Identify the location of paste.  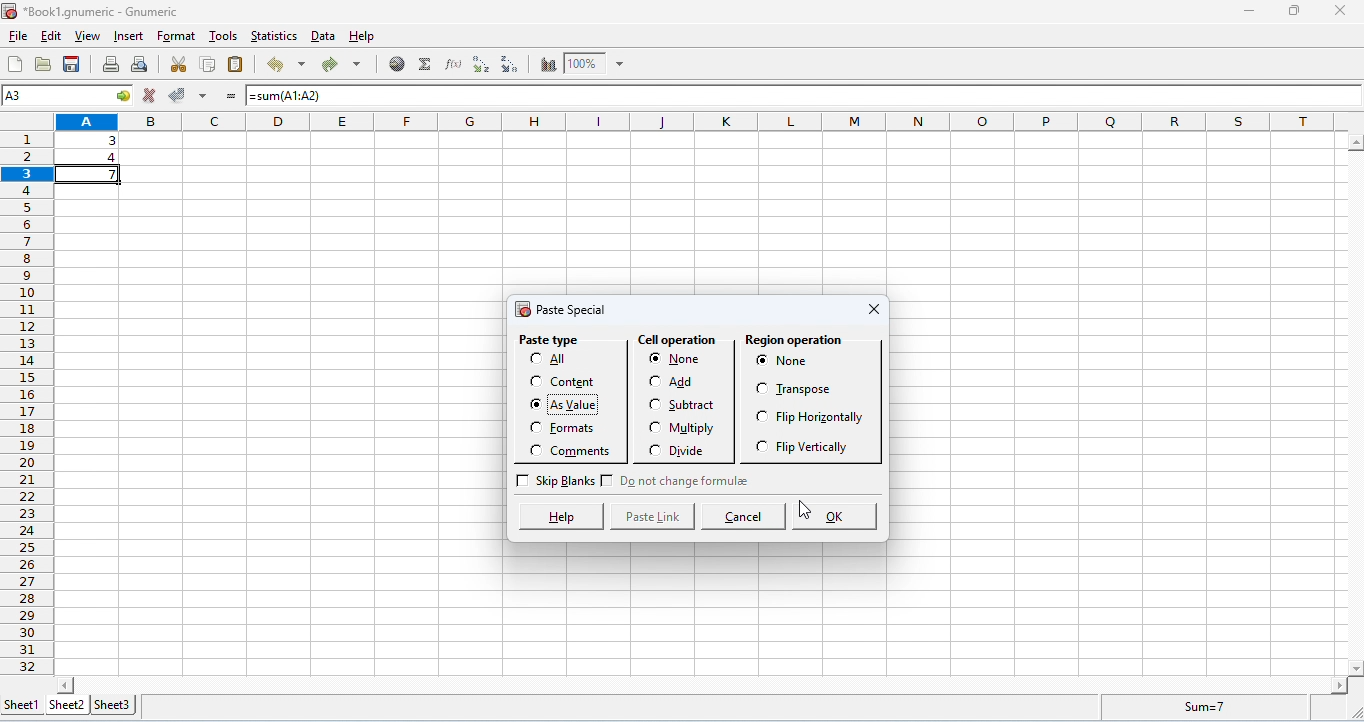
(237, 64).